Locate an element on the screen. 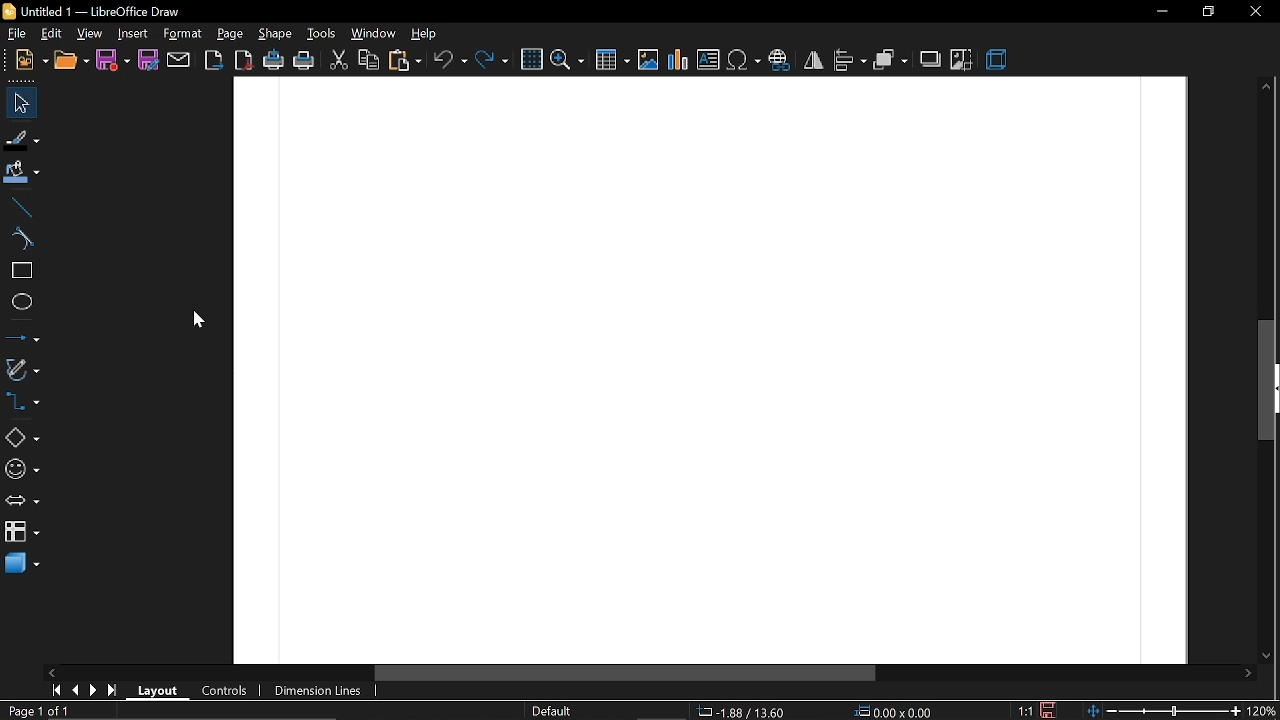 The height and width of the screenshot is (720, 1280). format is located at coordinates (183, 35).